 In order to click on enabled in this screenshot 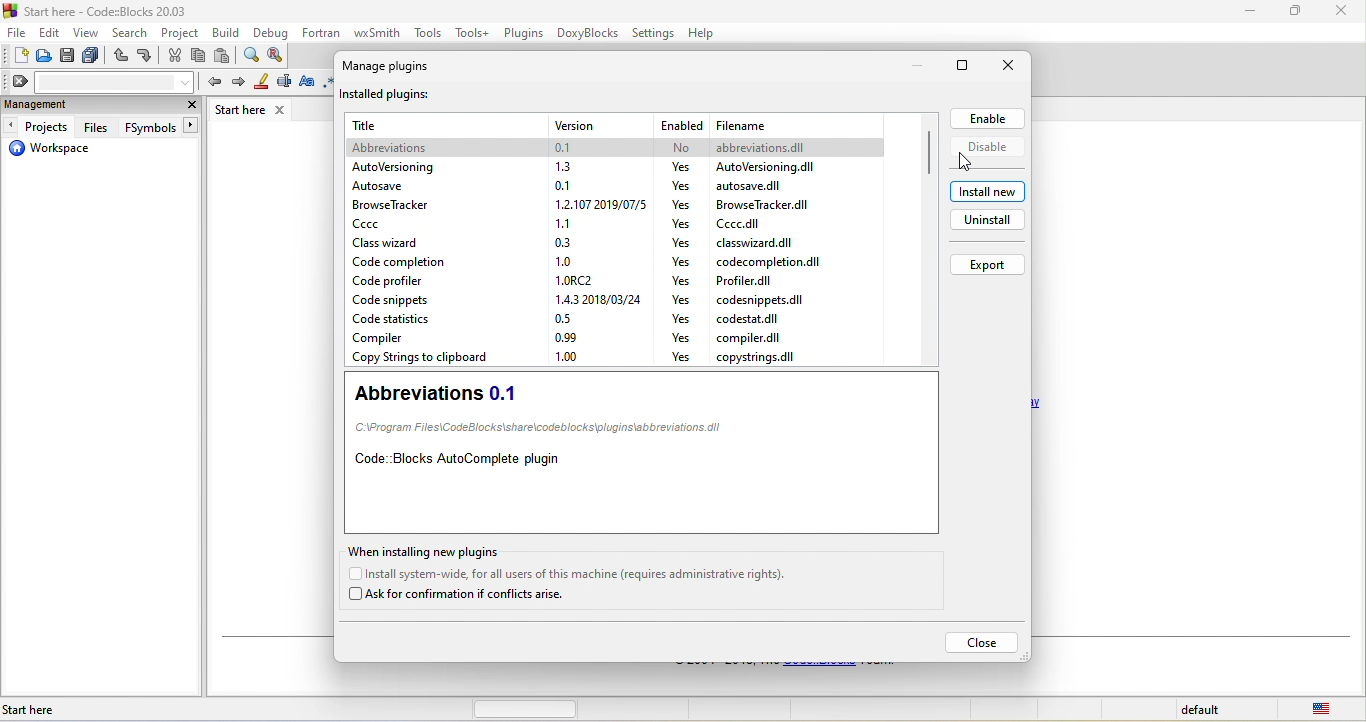, I will do `click(682, 123)`.